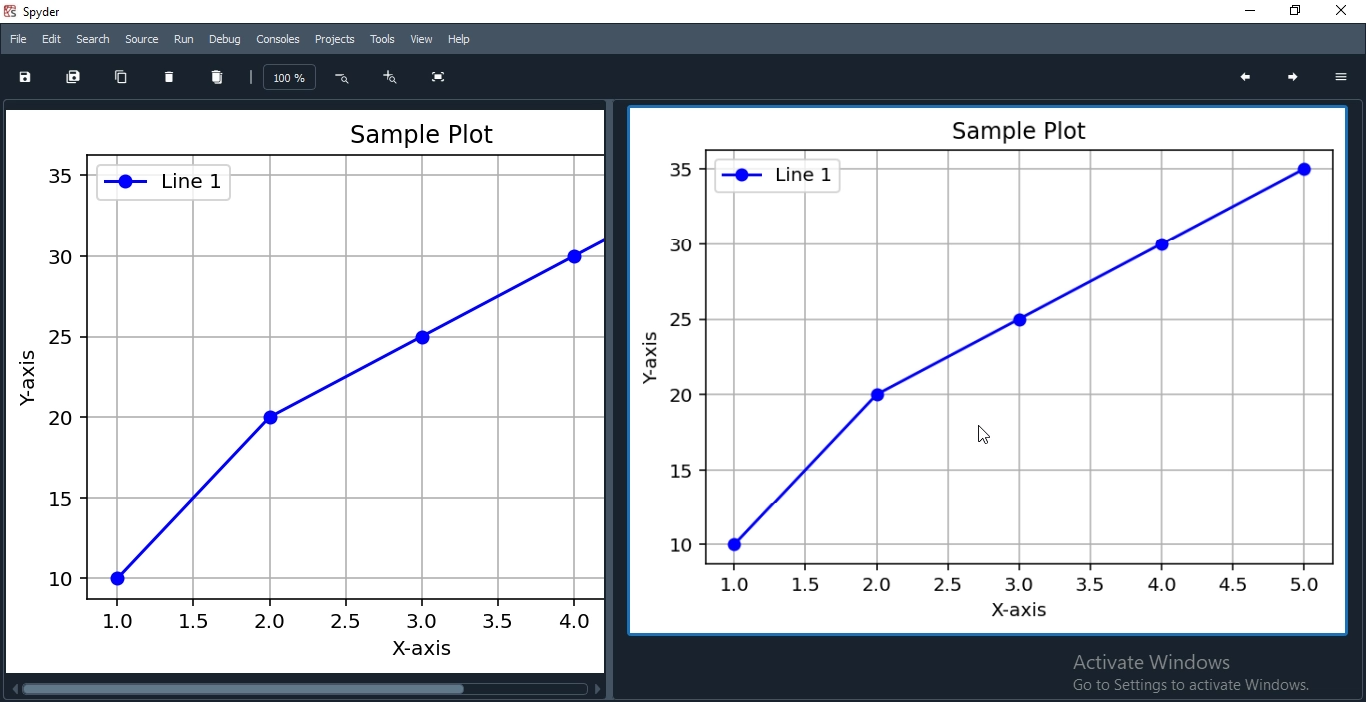  Describe the element at coordinates (141, 37) in the screenshot. I see `Source` at that location.